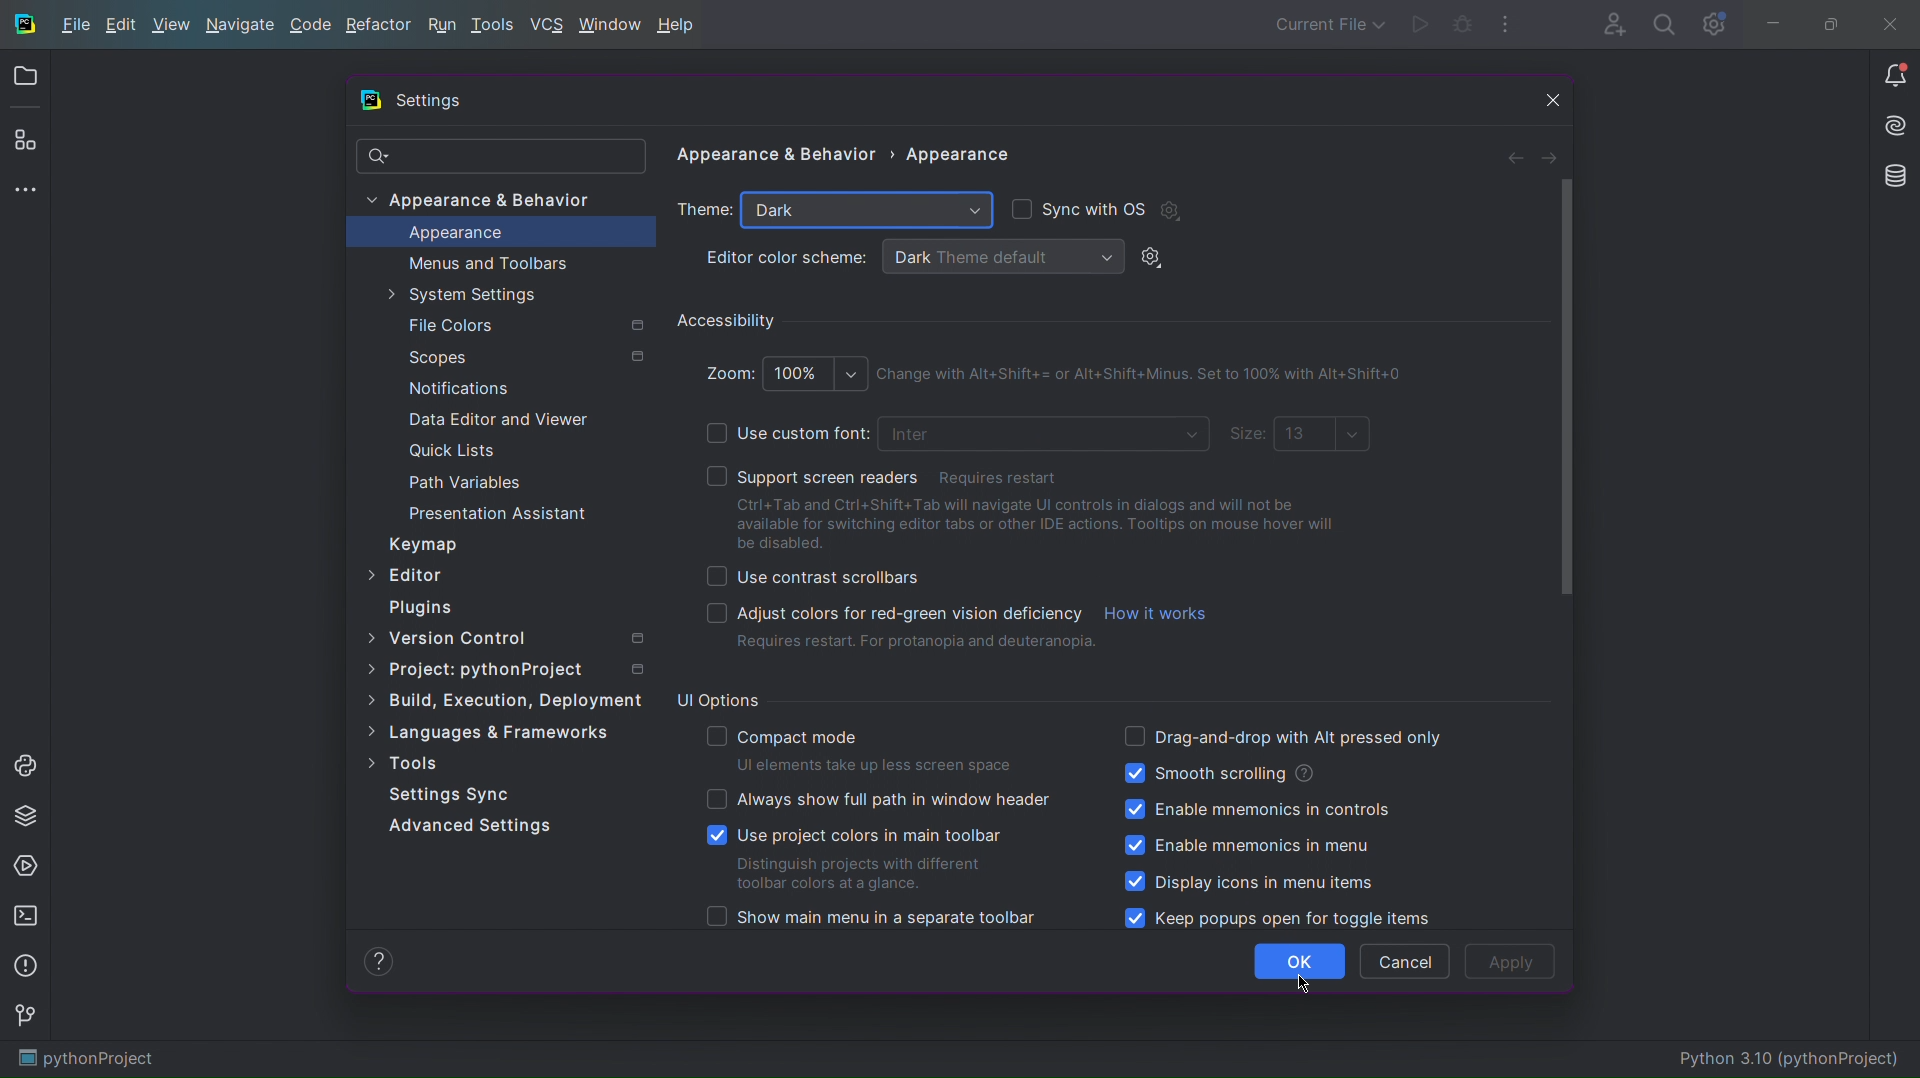  I want to click on pythonProject, so click(88, 1060).